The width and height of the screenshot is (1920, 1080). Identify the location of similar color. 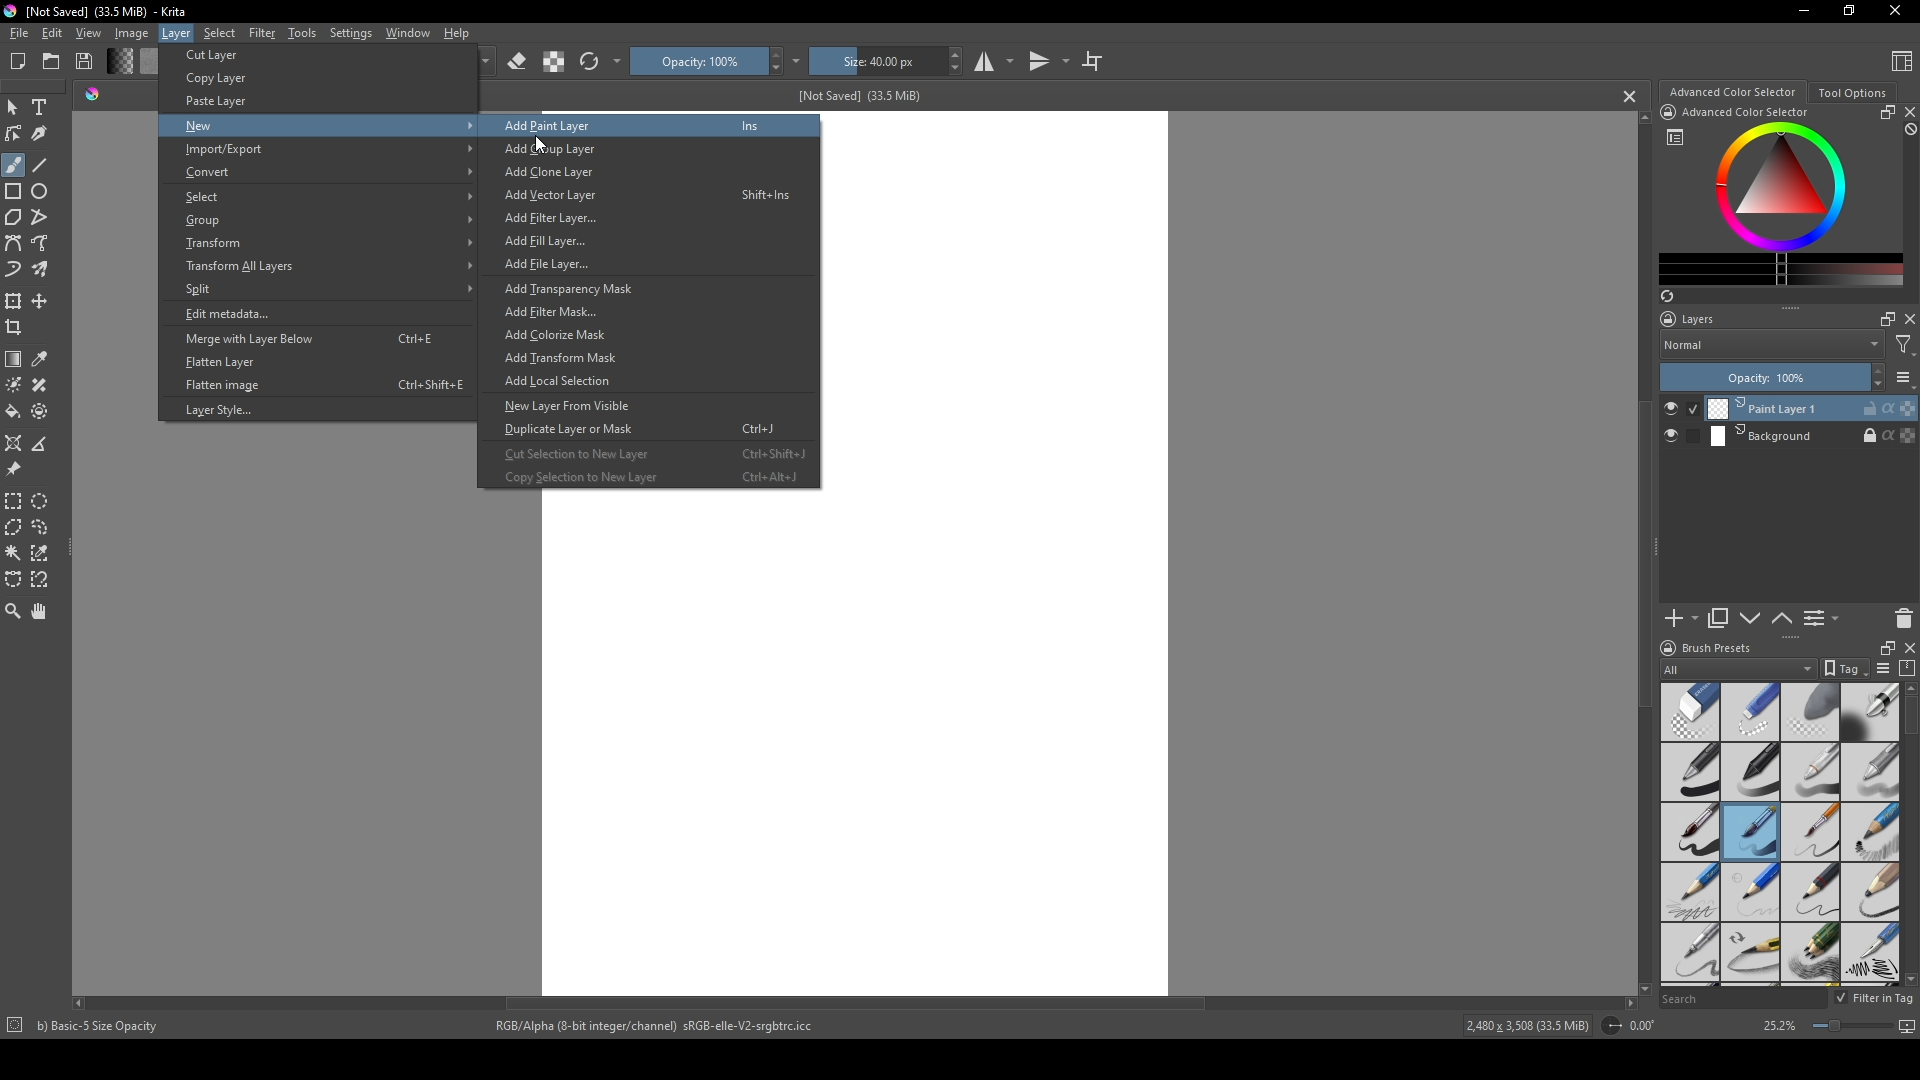
(44, 552).